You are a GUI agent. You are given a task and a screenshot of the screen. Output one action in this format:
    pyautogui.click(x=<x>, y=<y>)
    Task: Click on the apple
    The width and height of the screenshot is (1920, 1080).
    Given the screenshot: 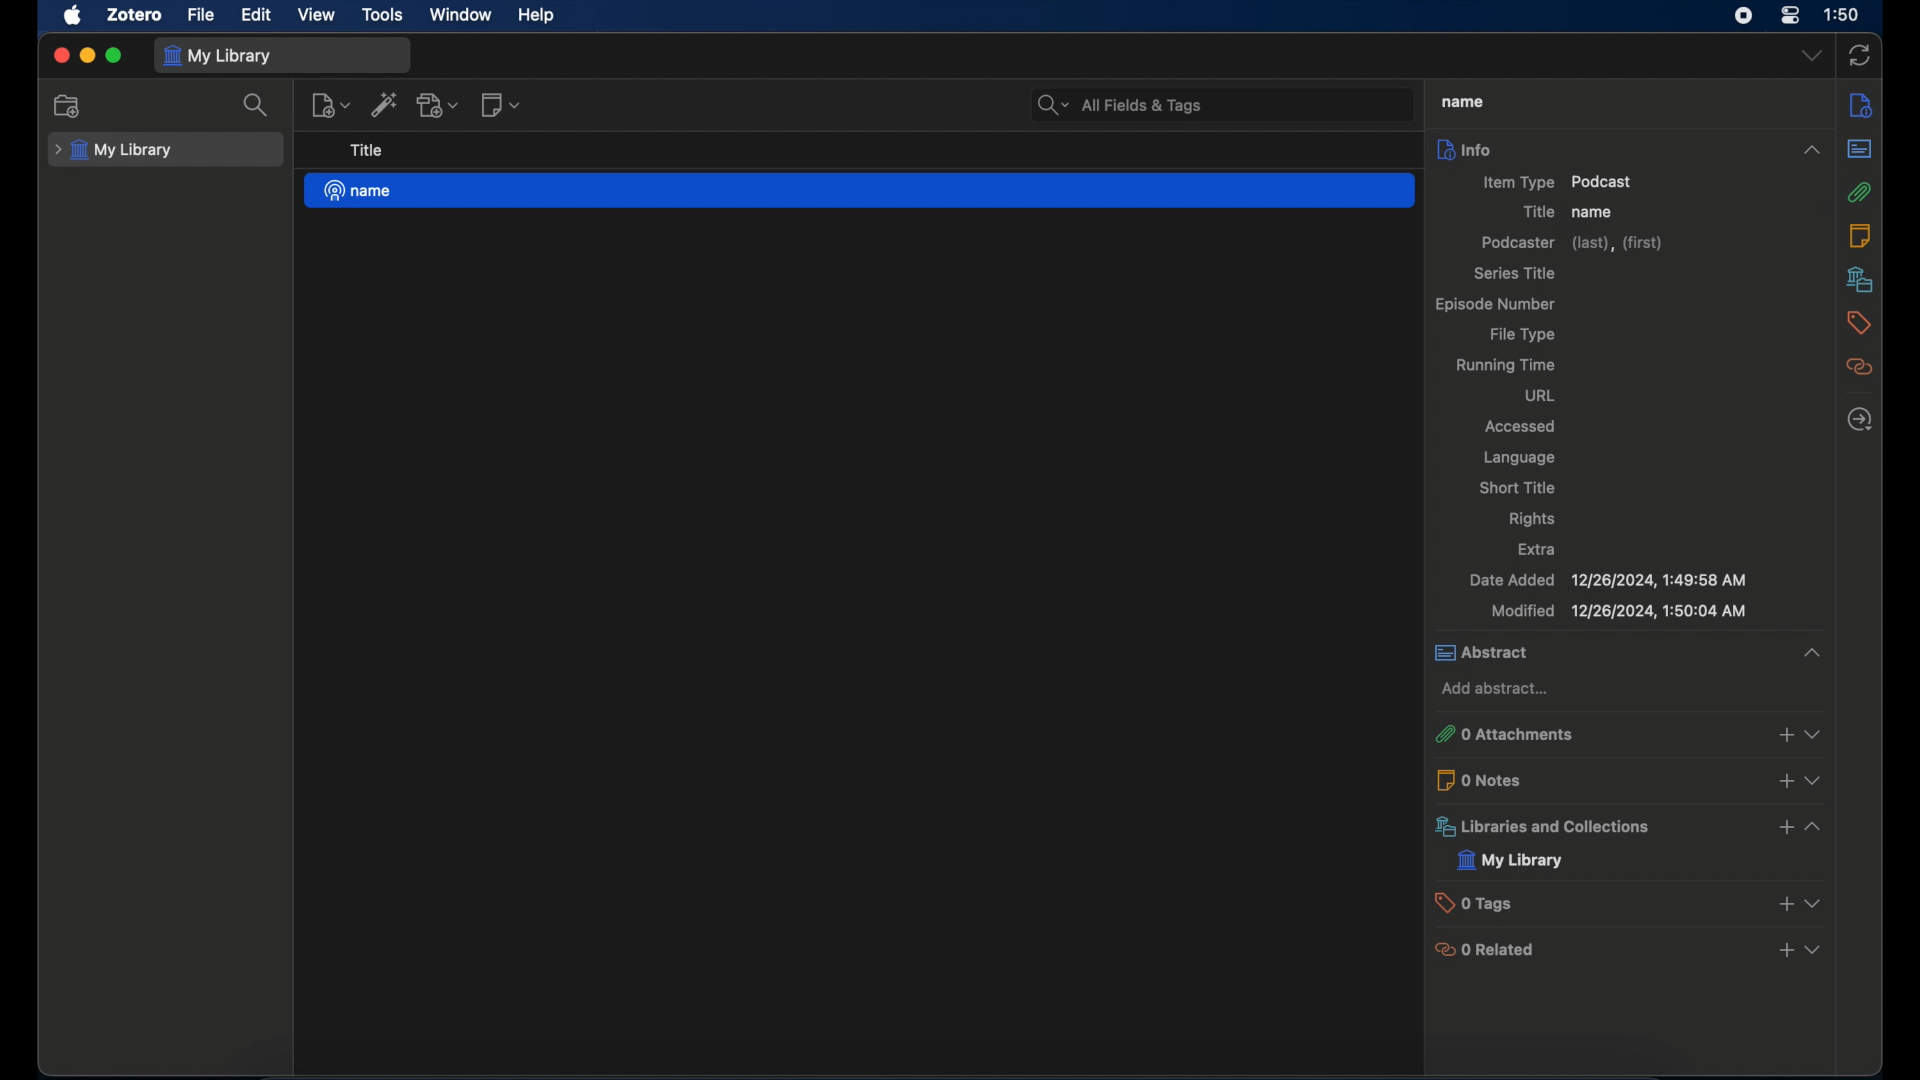 What is the action you would take?
    pyautogui.click(x=72, y=16)
    